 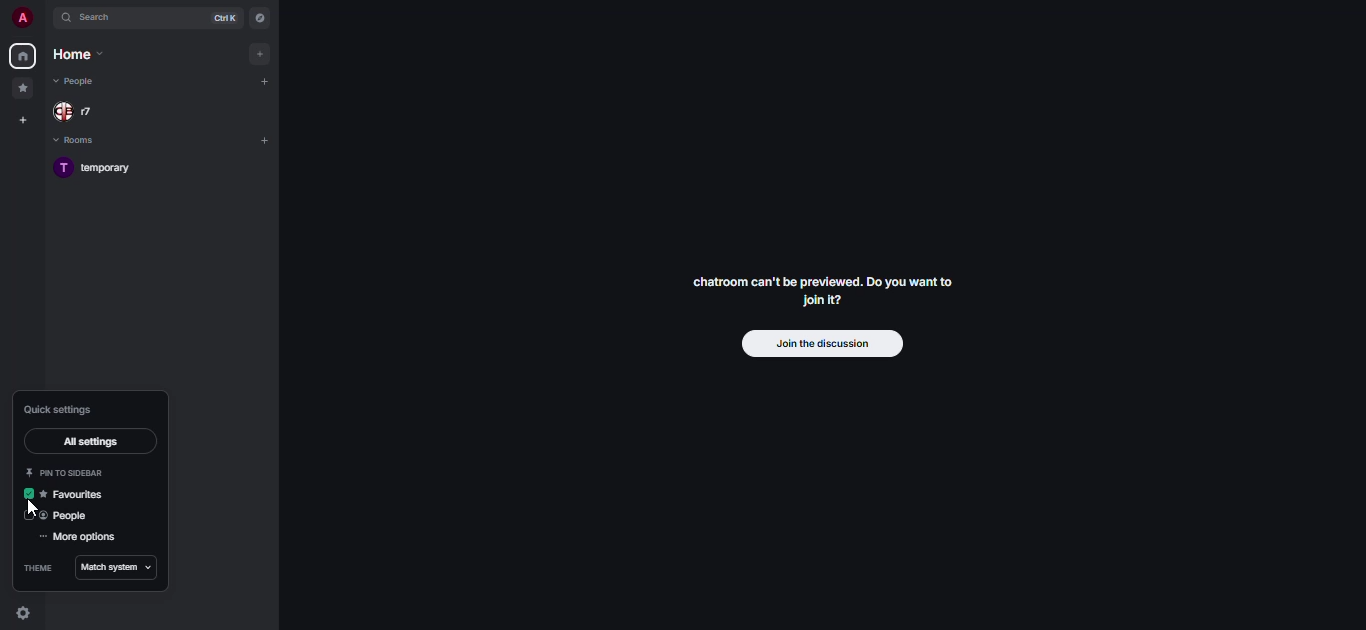 I want to click on favorites, so click(x=75, y=495).